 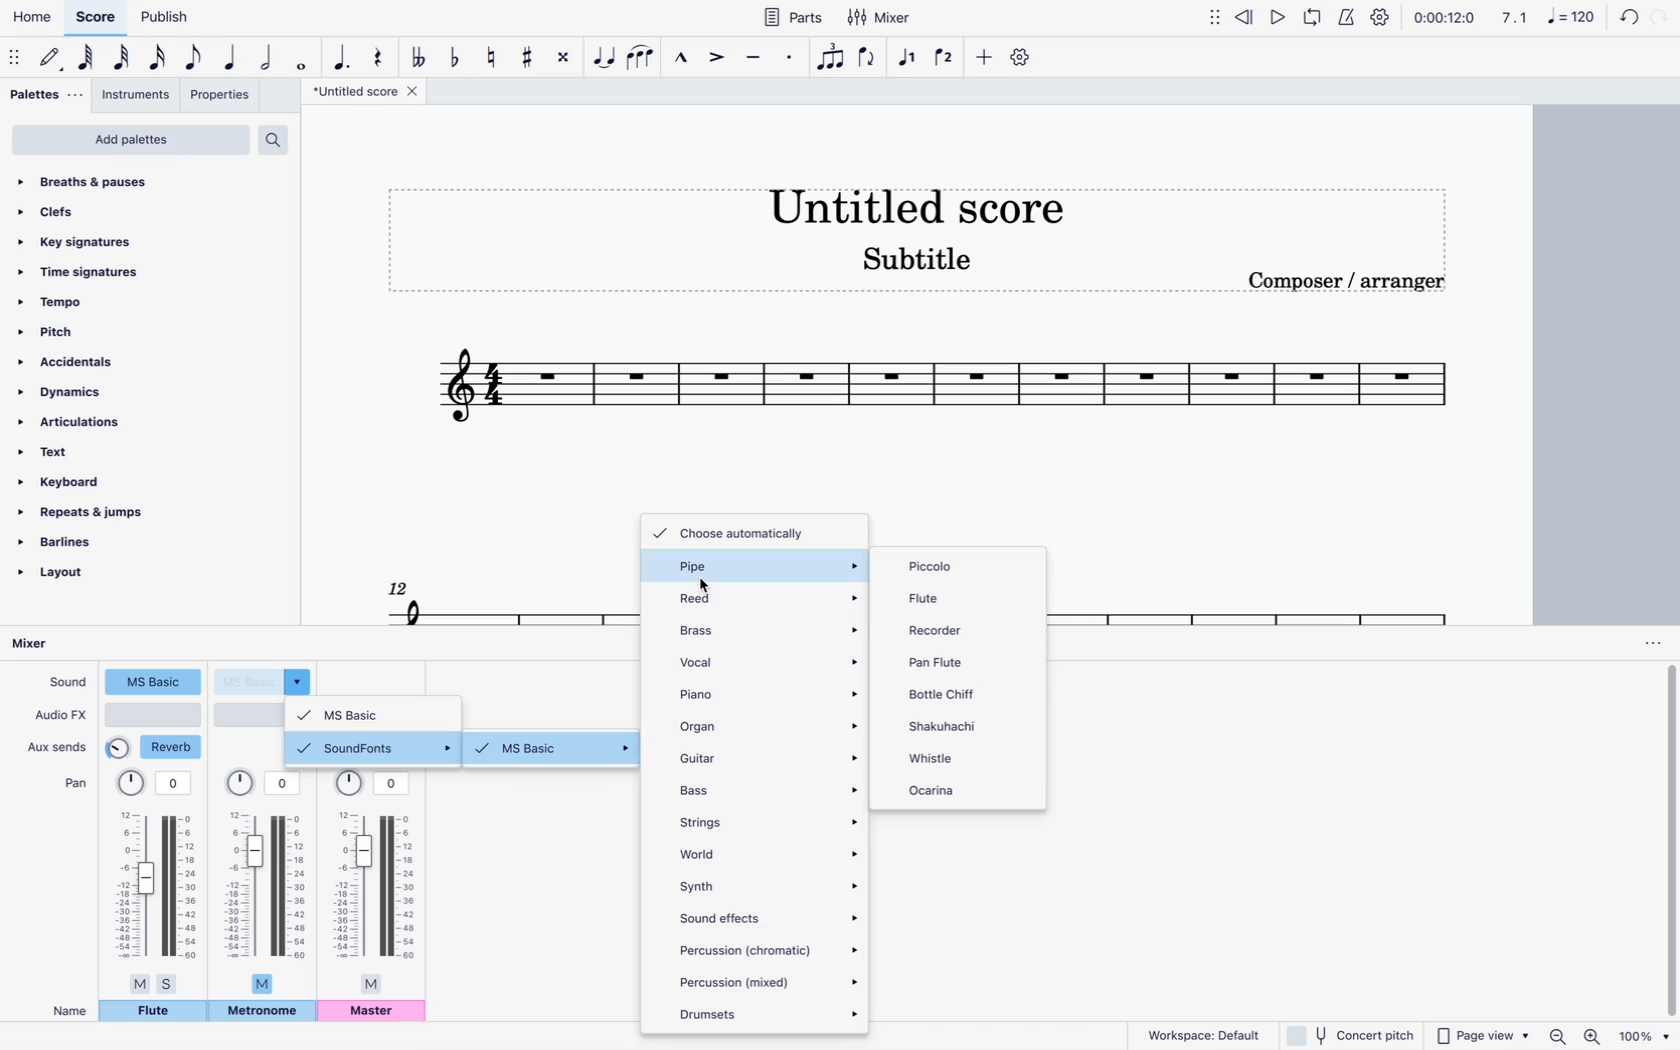 What do you see at coordinates (159, 58) in the screenshot?
I see `16th note` at bounding box center [159, 58].